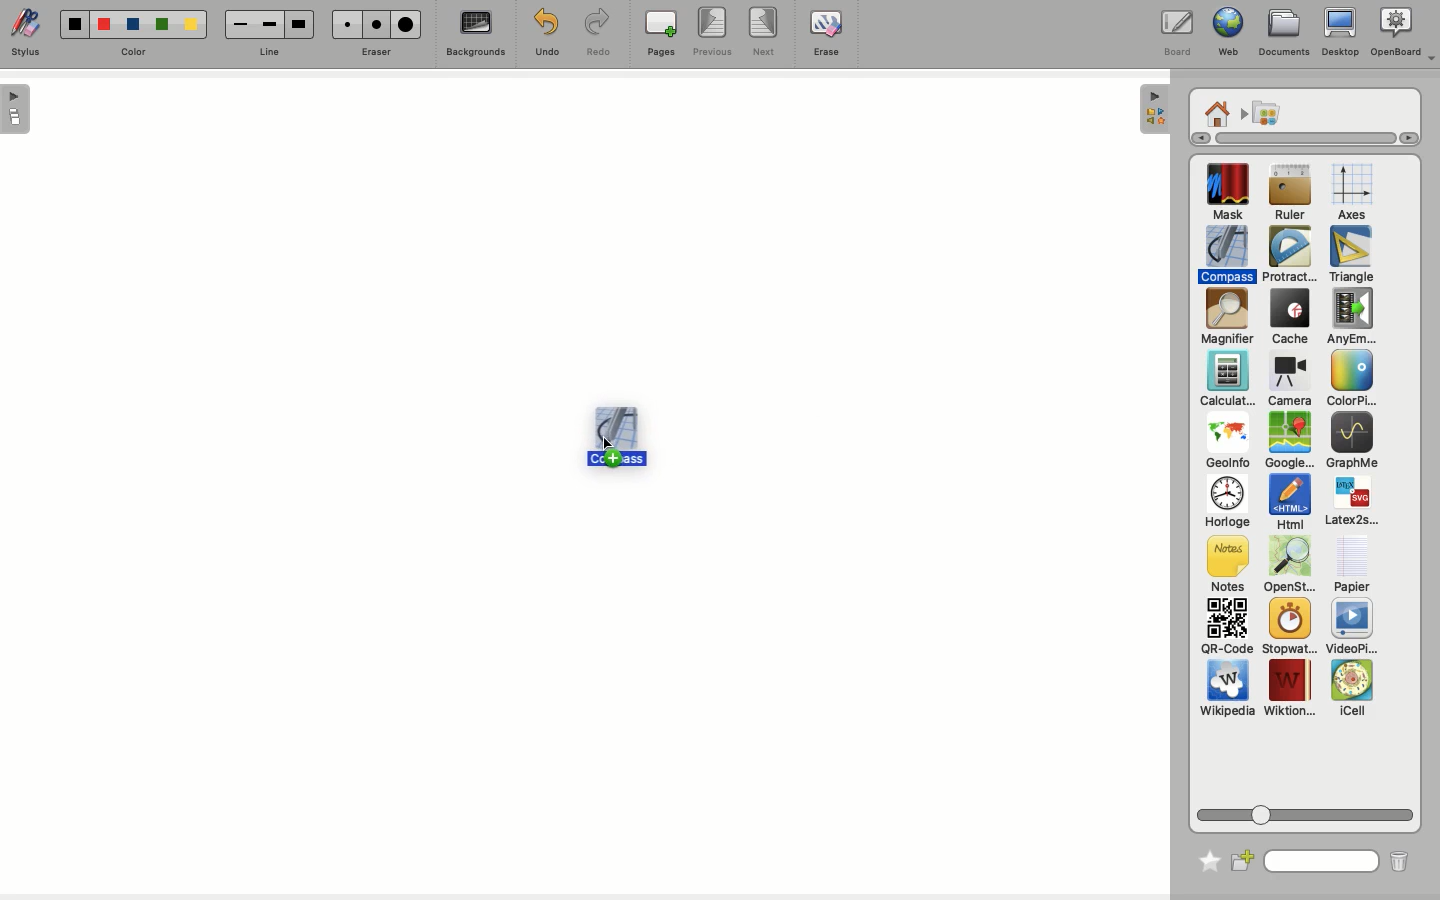 The image size is (1440, 900). Describe the element at coordinates (1292, 255) in the screenshot. I see `Protractor` at that location.